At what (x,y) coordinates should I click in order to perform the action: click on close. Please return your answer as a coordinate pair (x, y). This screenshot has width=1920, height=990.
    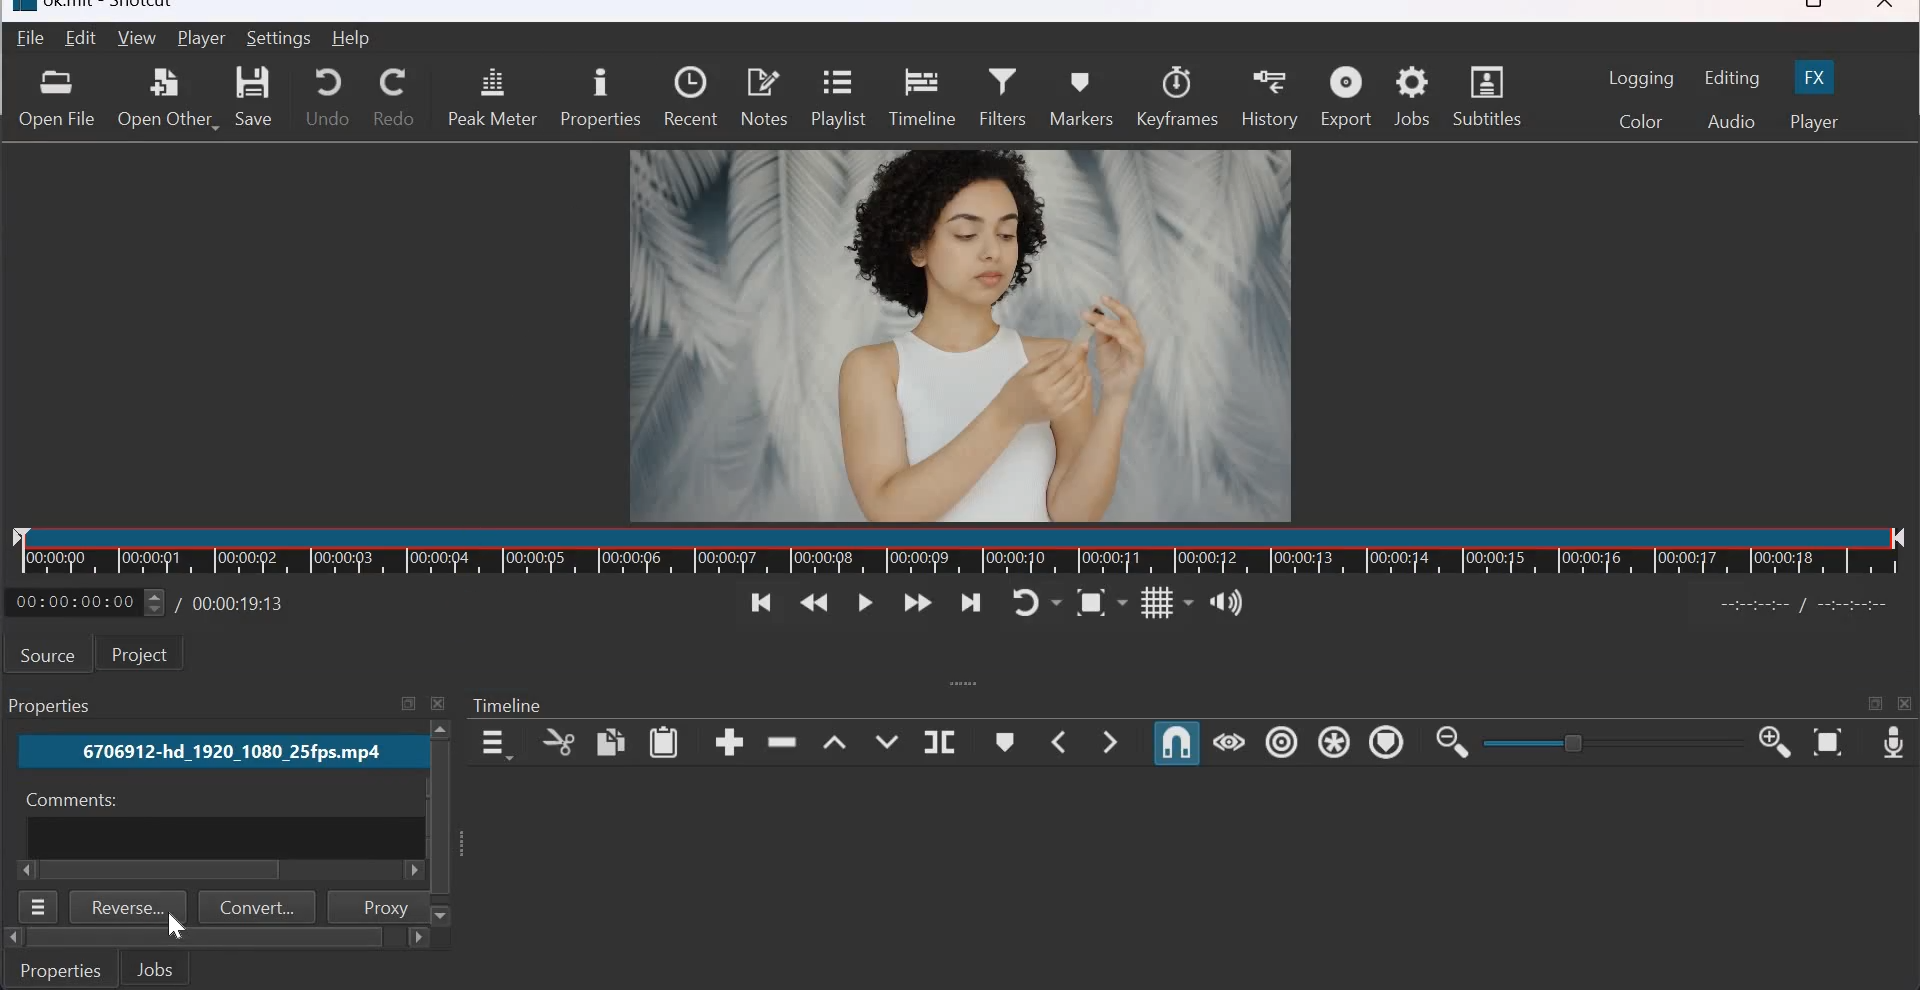
    Looking at the image, I should click on (1906, 704).